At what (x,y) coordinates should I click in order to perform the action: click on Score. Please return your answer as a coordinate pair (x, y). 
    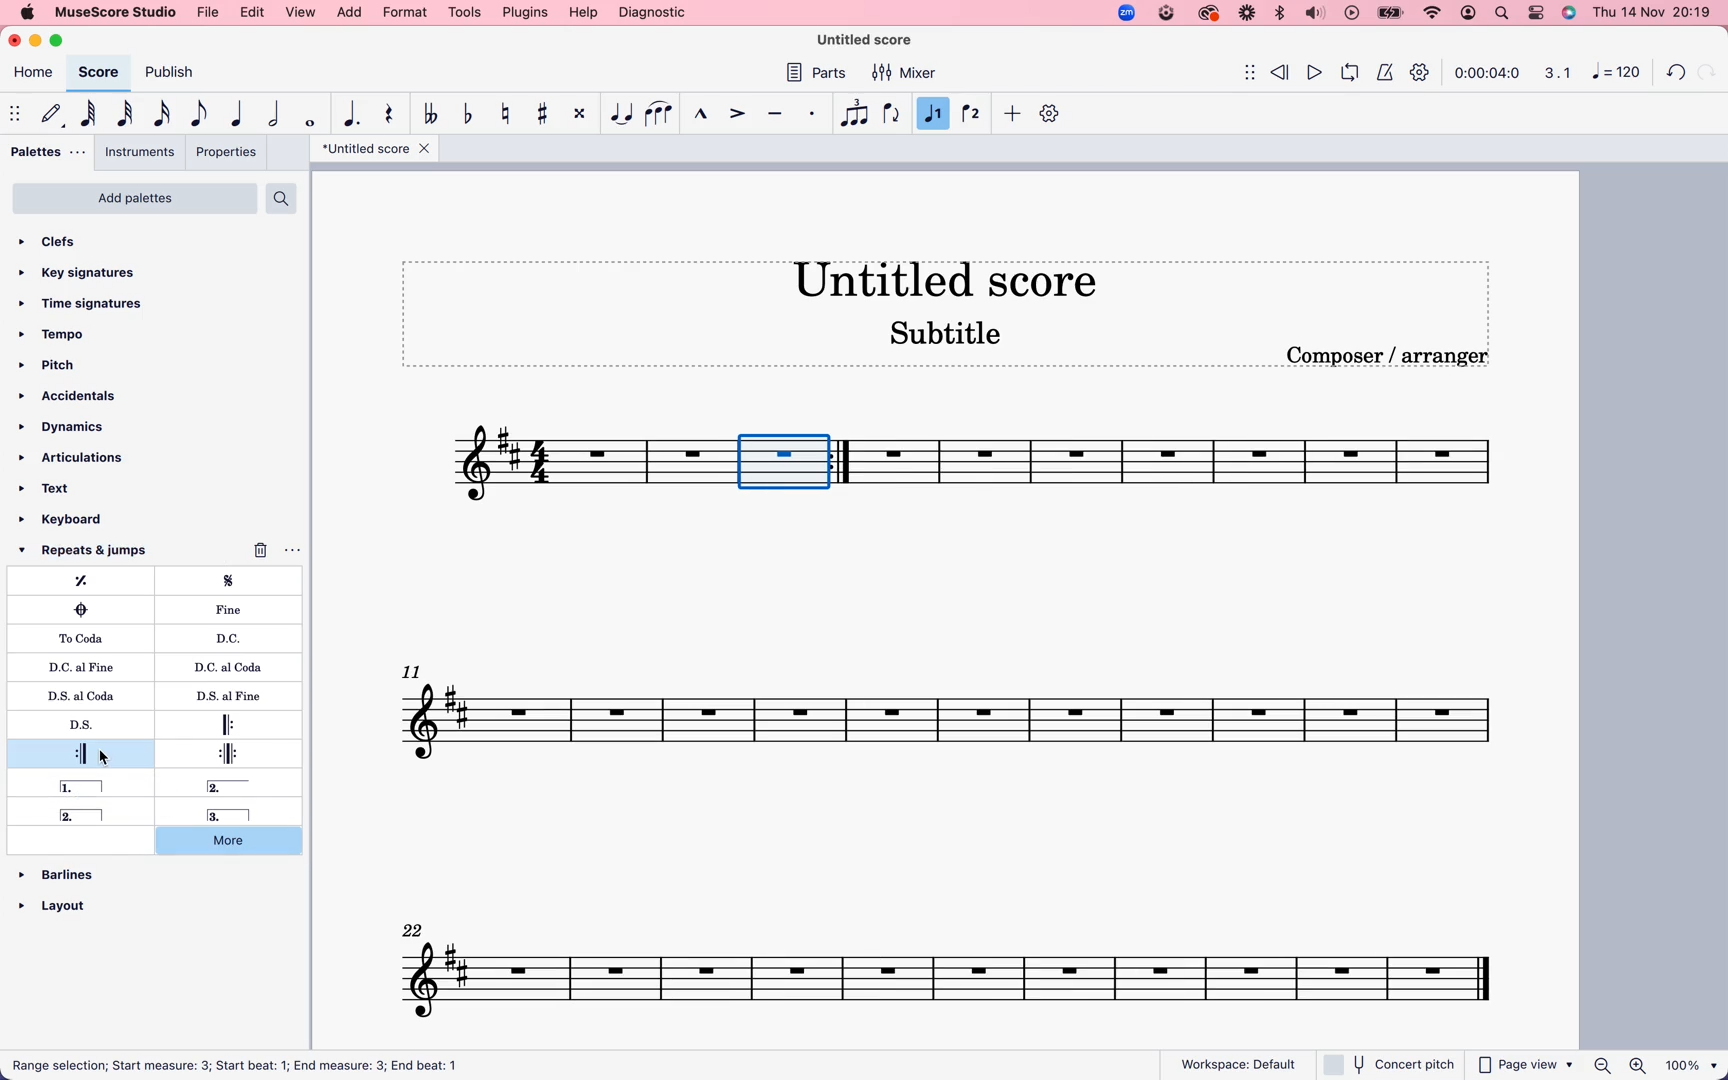
    Looking at the image, I should click on (582, 464).